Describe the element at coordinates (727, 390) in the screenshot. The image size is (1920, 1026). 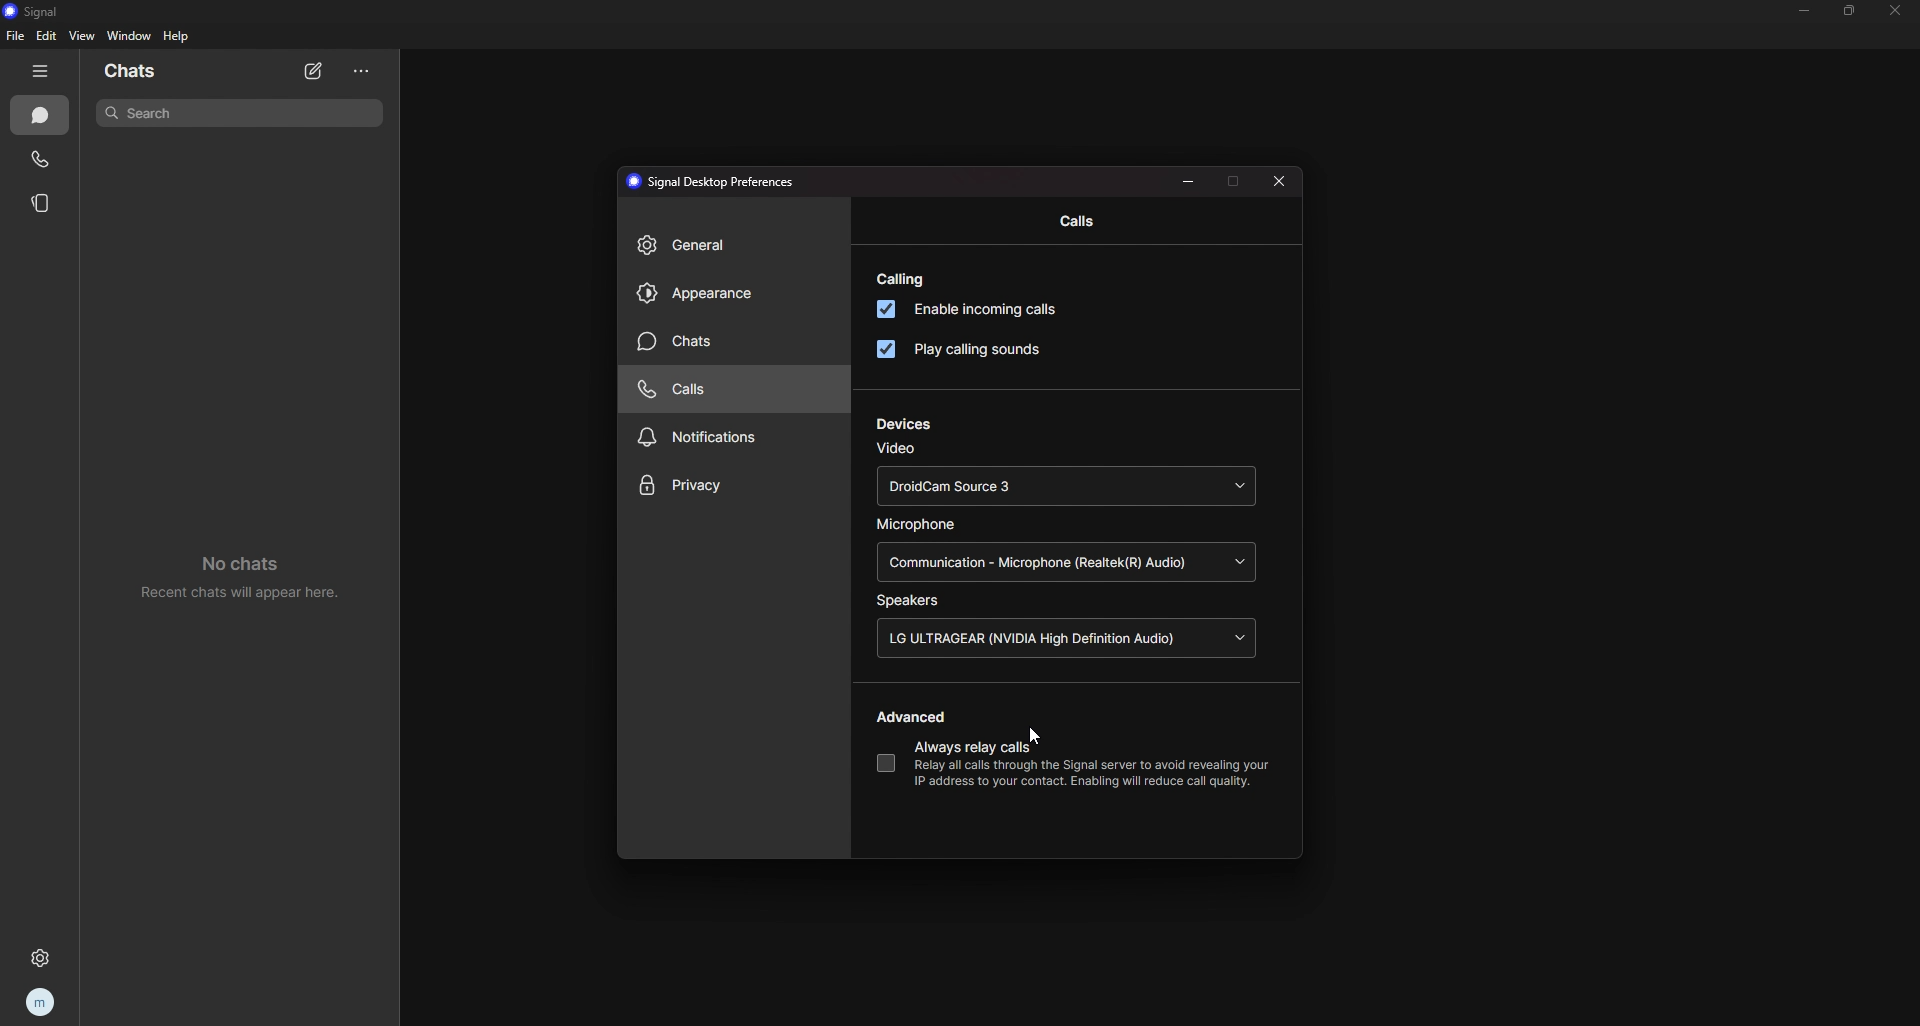
I see `calls` at that location.